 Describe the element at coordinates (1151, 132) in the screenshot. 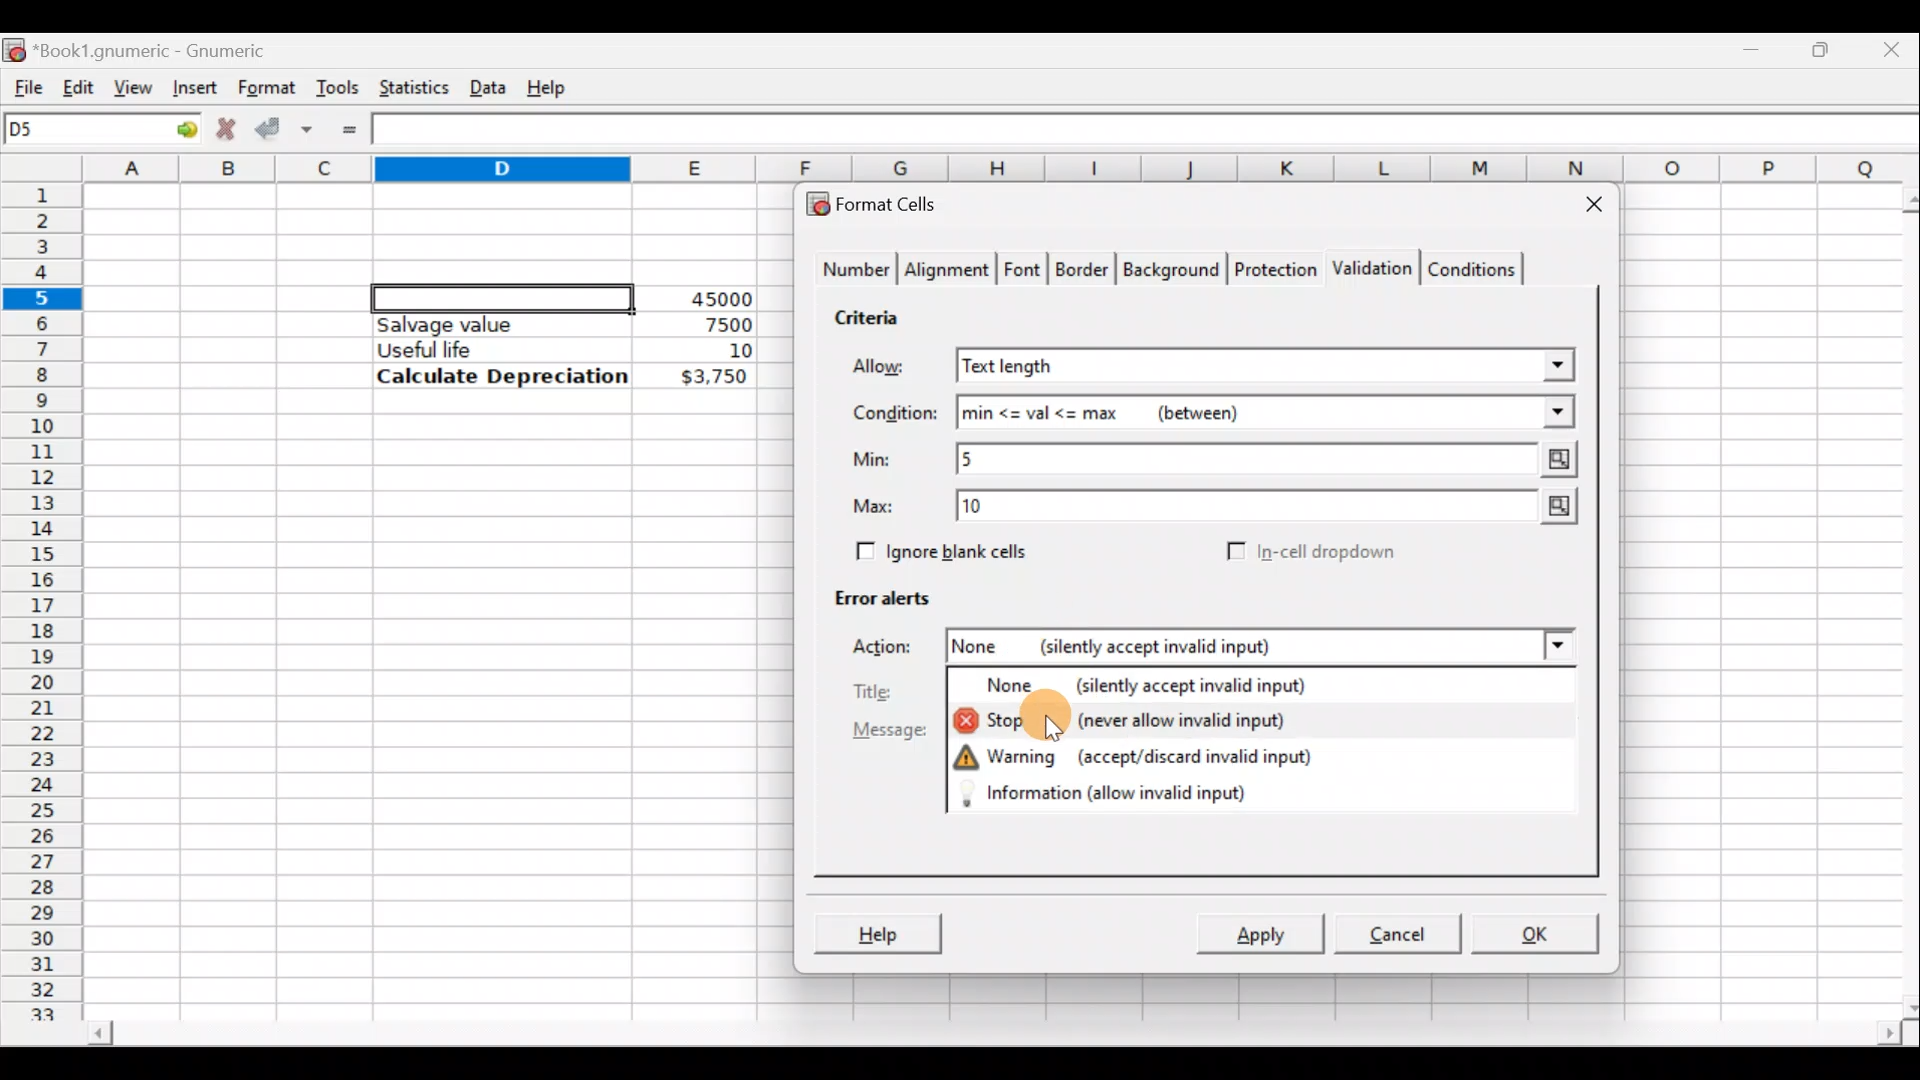

I see `Formula bar` at that location.